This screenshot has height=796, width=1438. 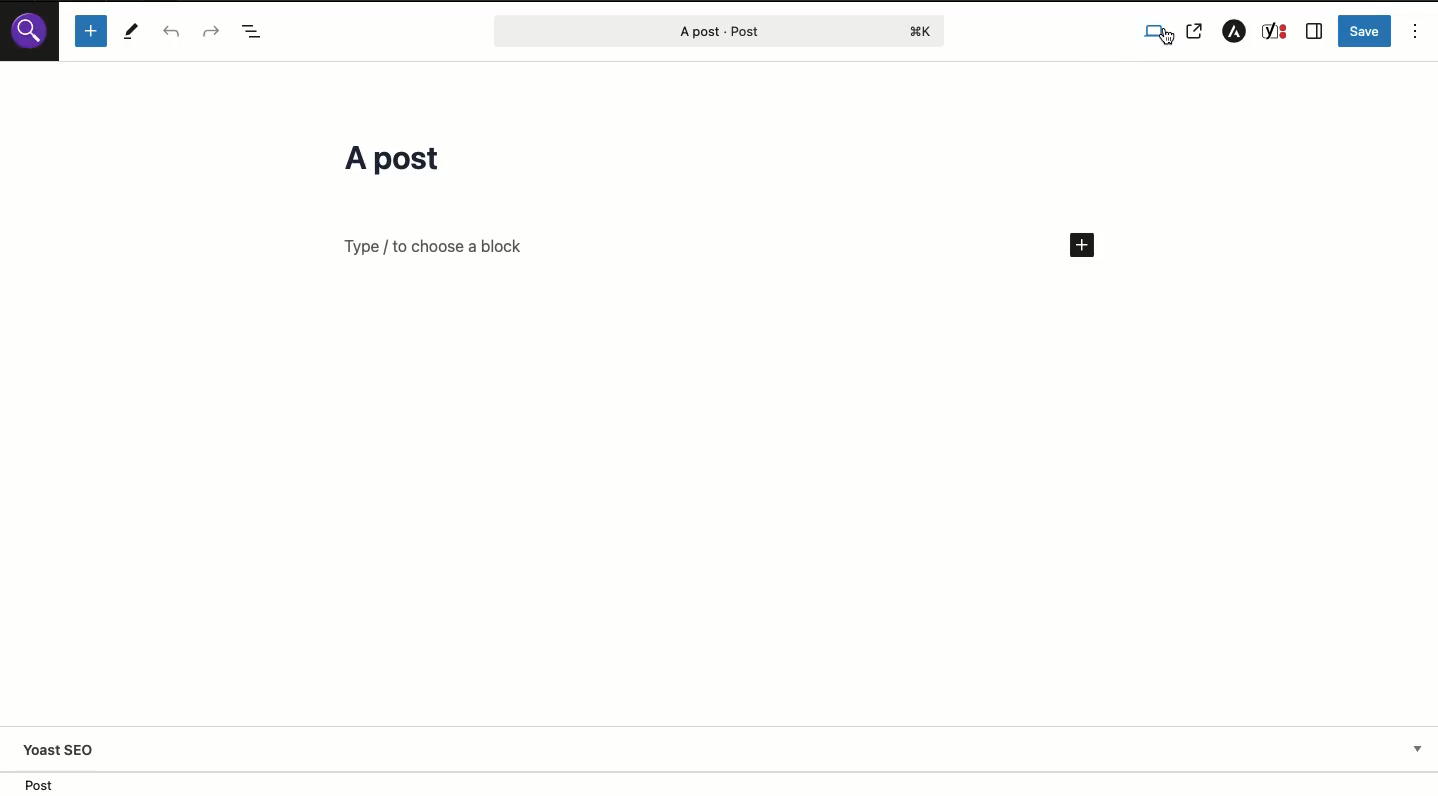 I want to click on Sidebar, so click(x=1314, y=32).